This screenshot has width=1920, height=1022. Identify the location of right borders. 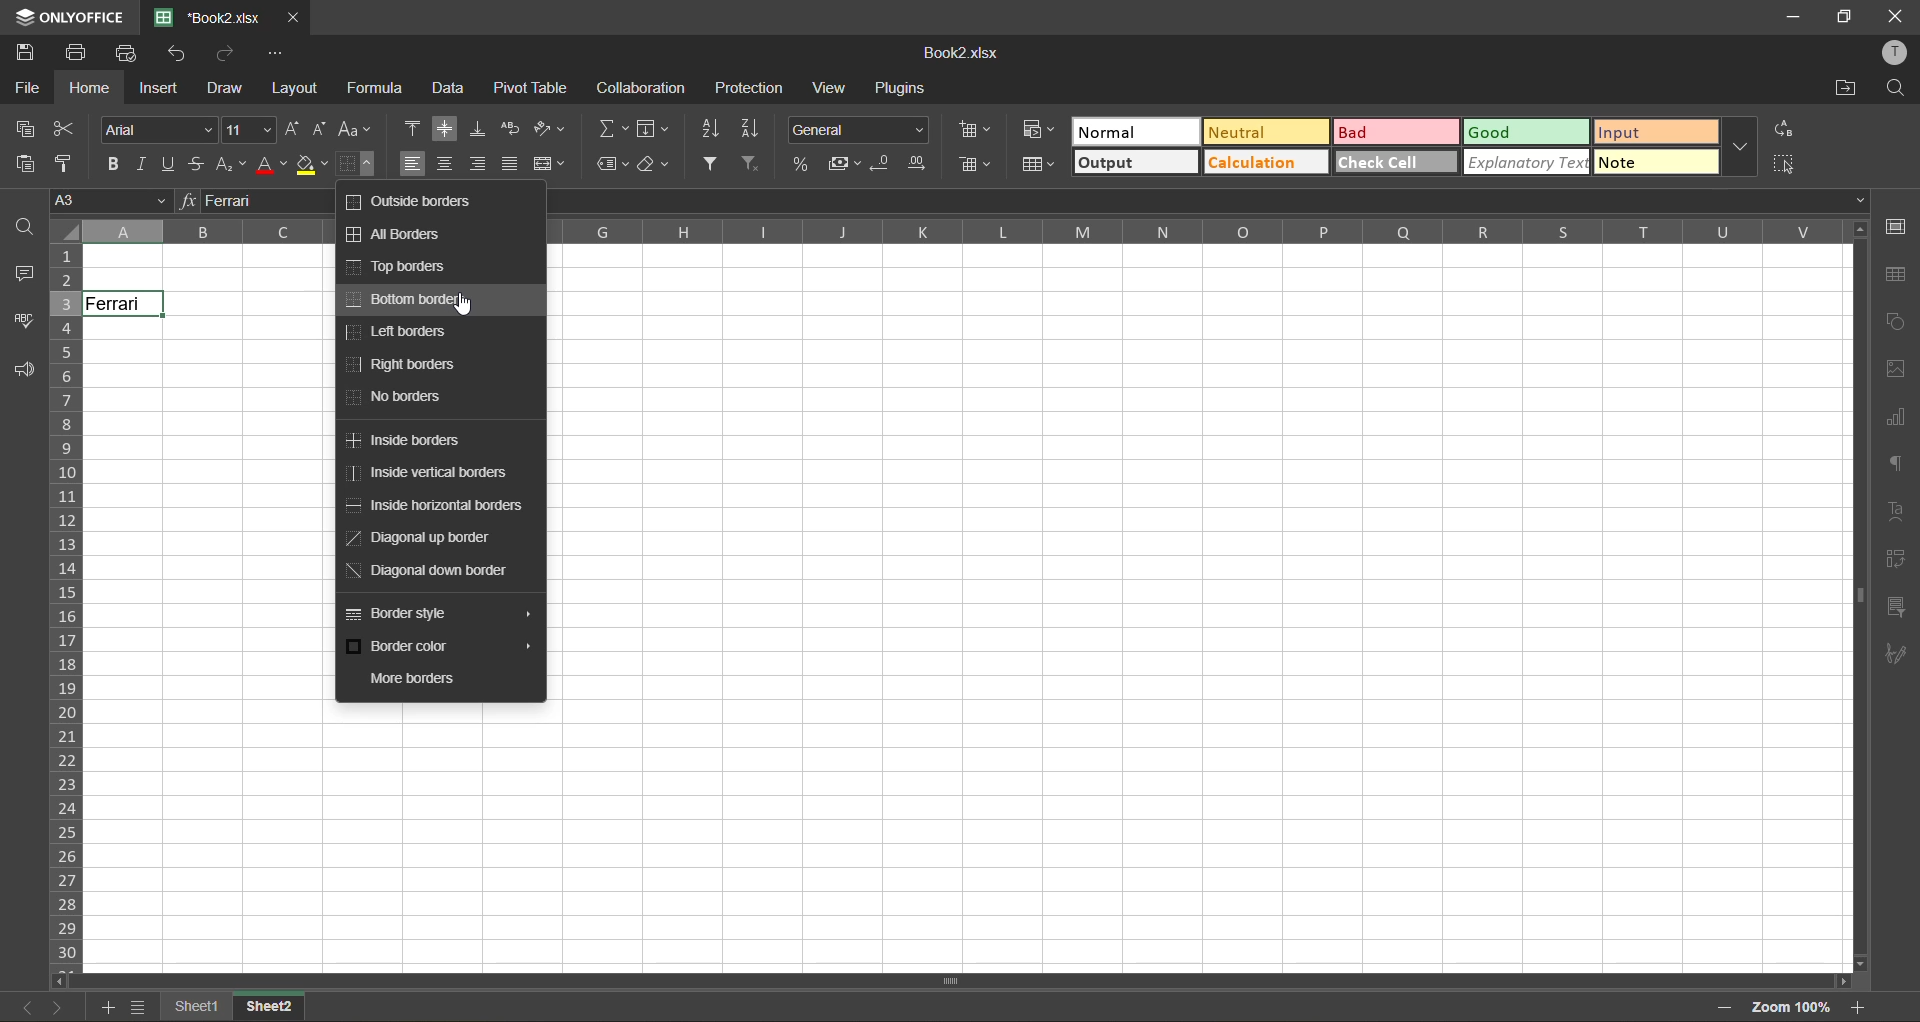
(413, 366).